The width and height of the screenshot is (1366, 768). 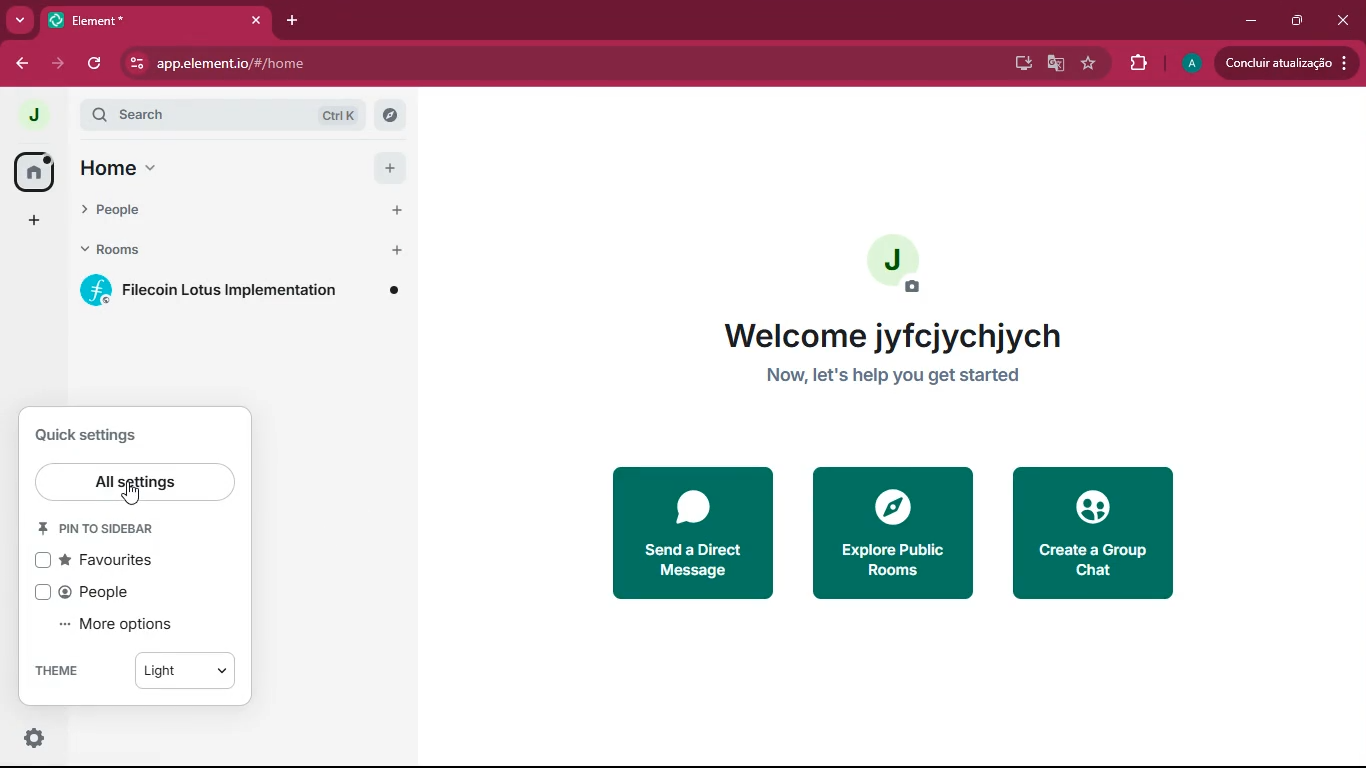 What do you see at coordinates (1345, 21) in the screenshot?
I see `close` at bounding box center [1345, 21].